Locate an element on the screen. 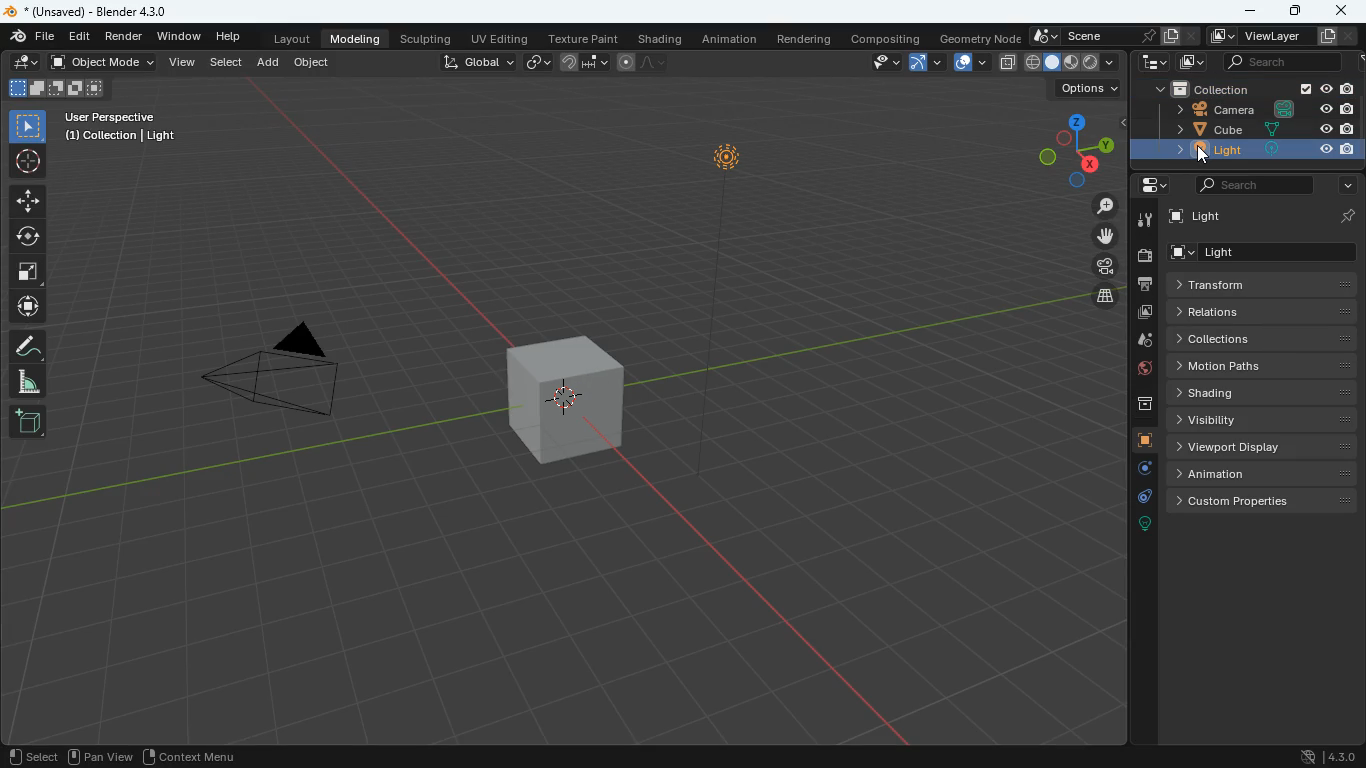 Image resolution: width=1366 pixels, height=768 pixels. Archive is located at coordinates (1144, 404).